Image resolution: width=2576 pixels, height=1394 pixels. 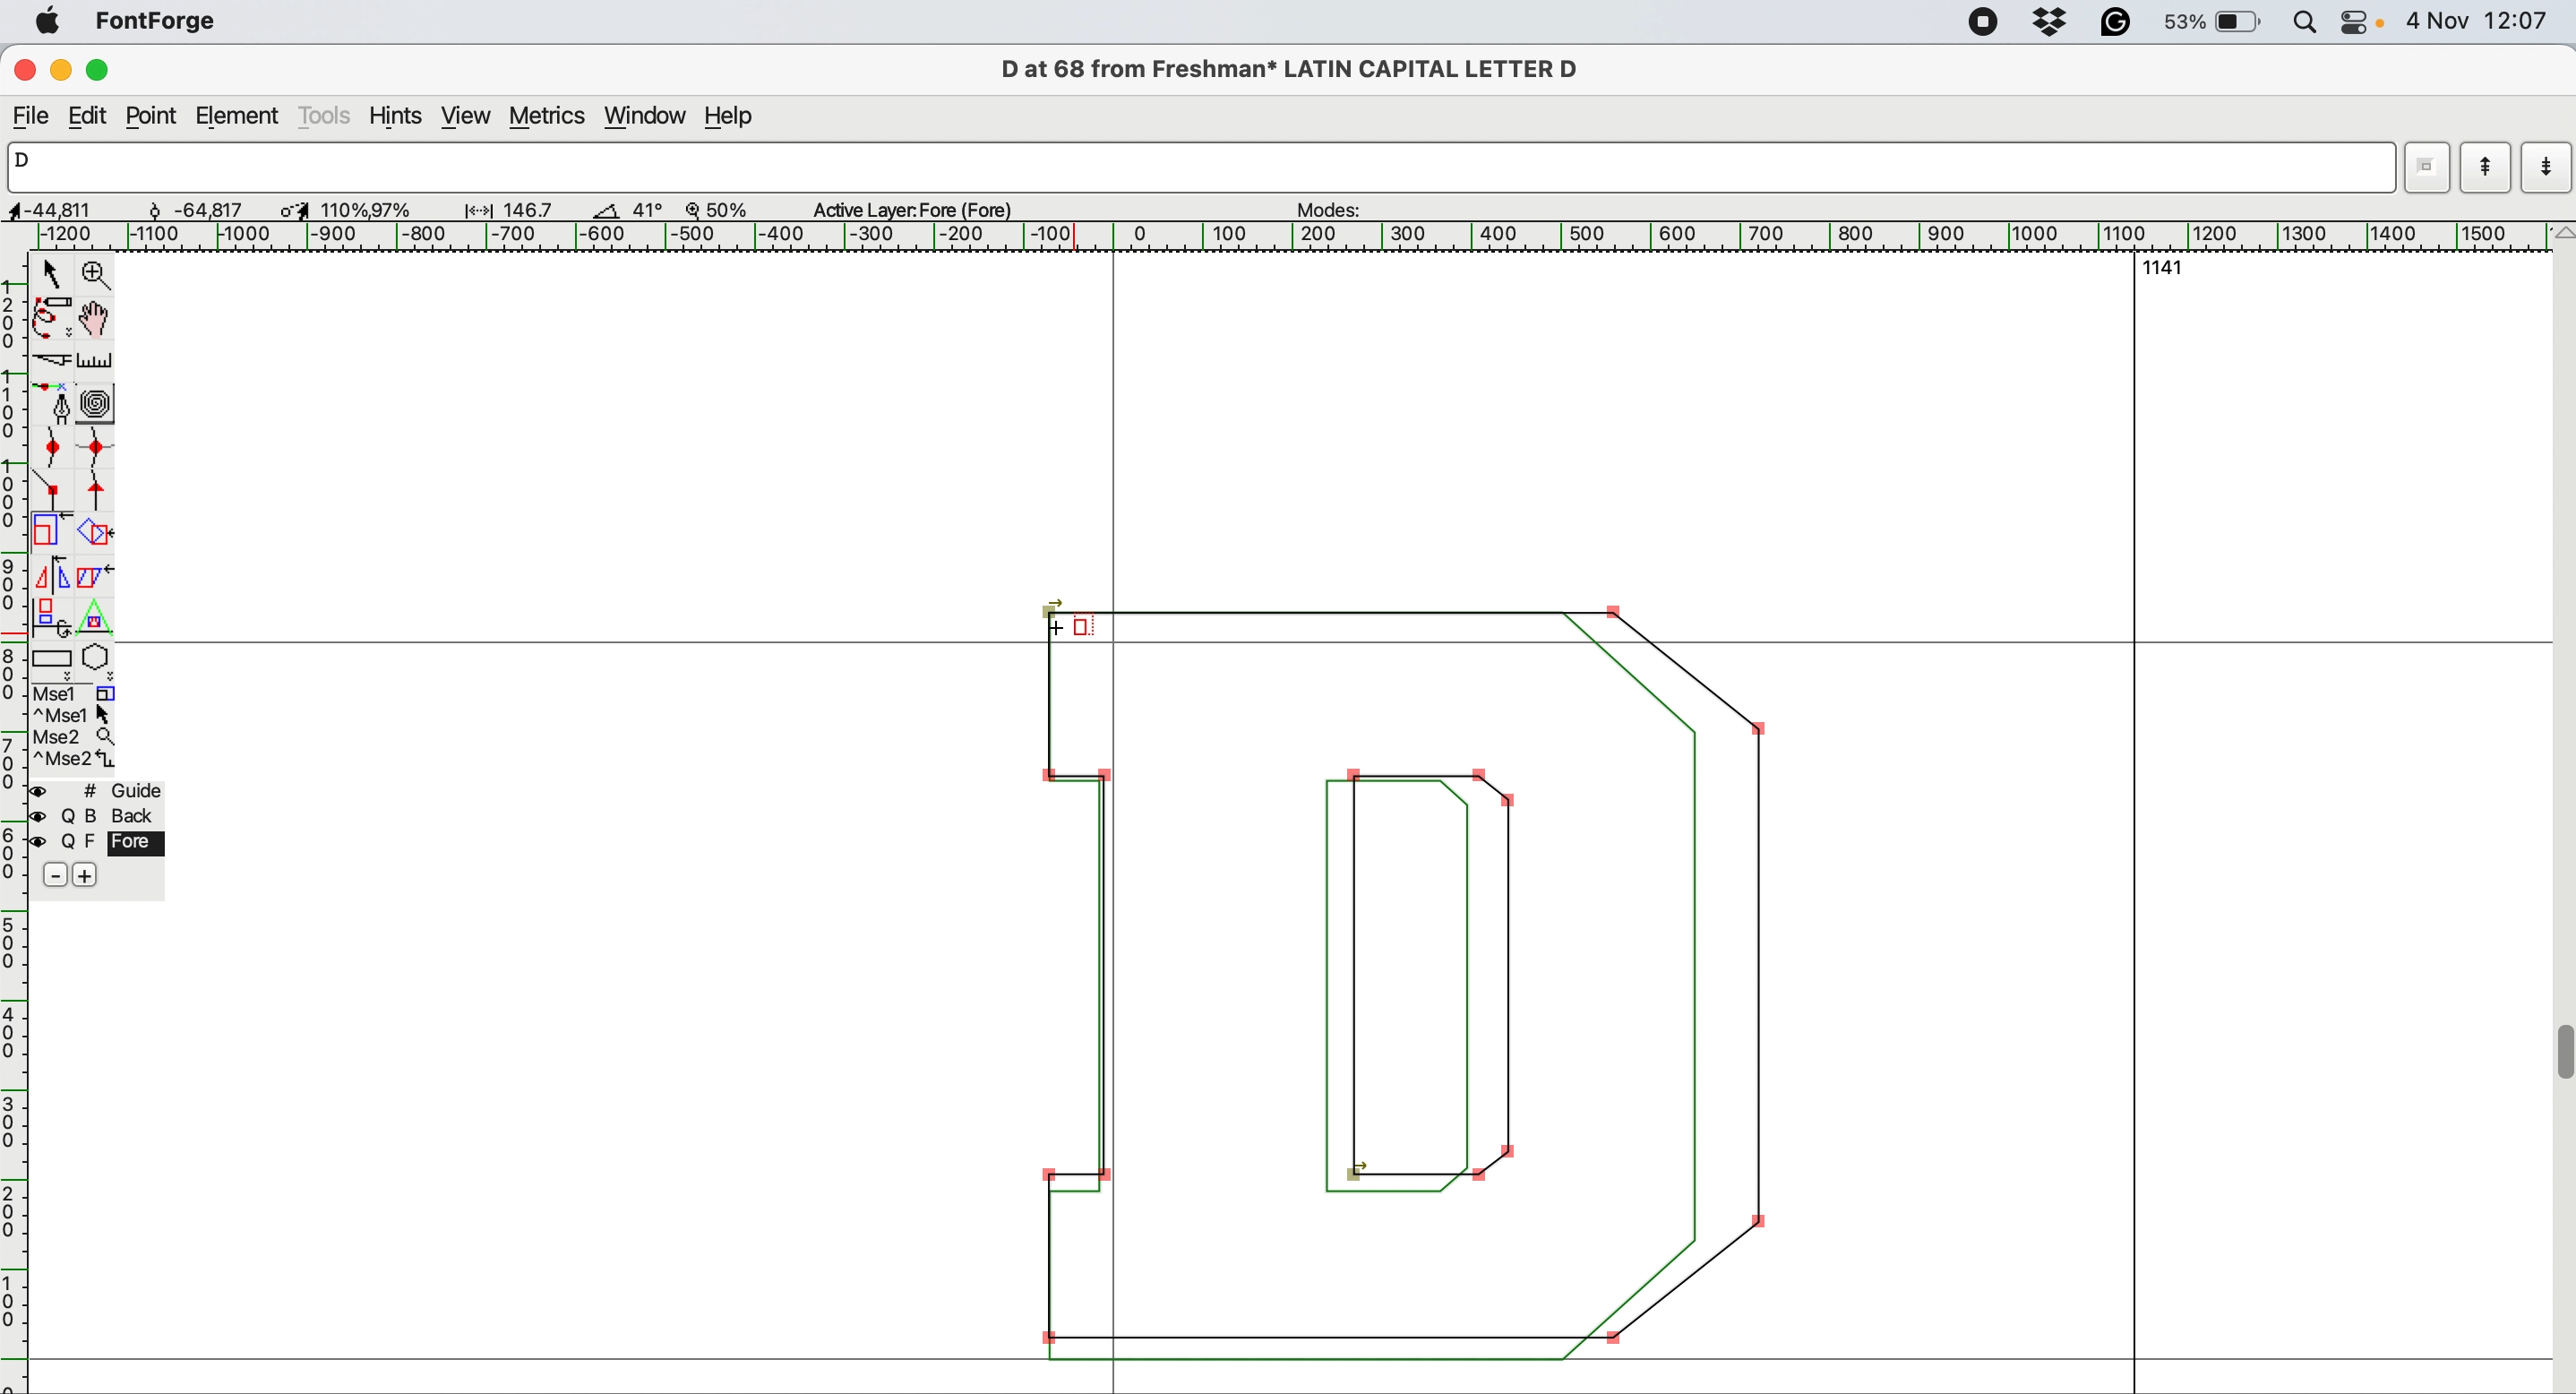 What do you see at coordinates (1079, 639) in the screenshot?
I see `cursor` at bounding box center [1079, 639].